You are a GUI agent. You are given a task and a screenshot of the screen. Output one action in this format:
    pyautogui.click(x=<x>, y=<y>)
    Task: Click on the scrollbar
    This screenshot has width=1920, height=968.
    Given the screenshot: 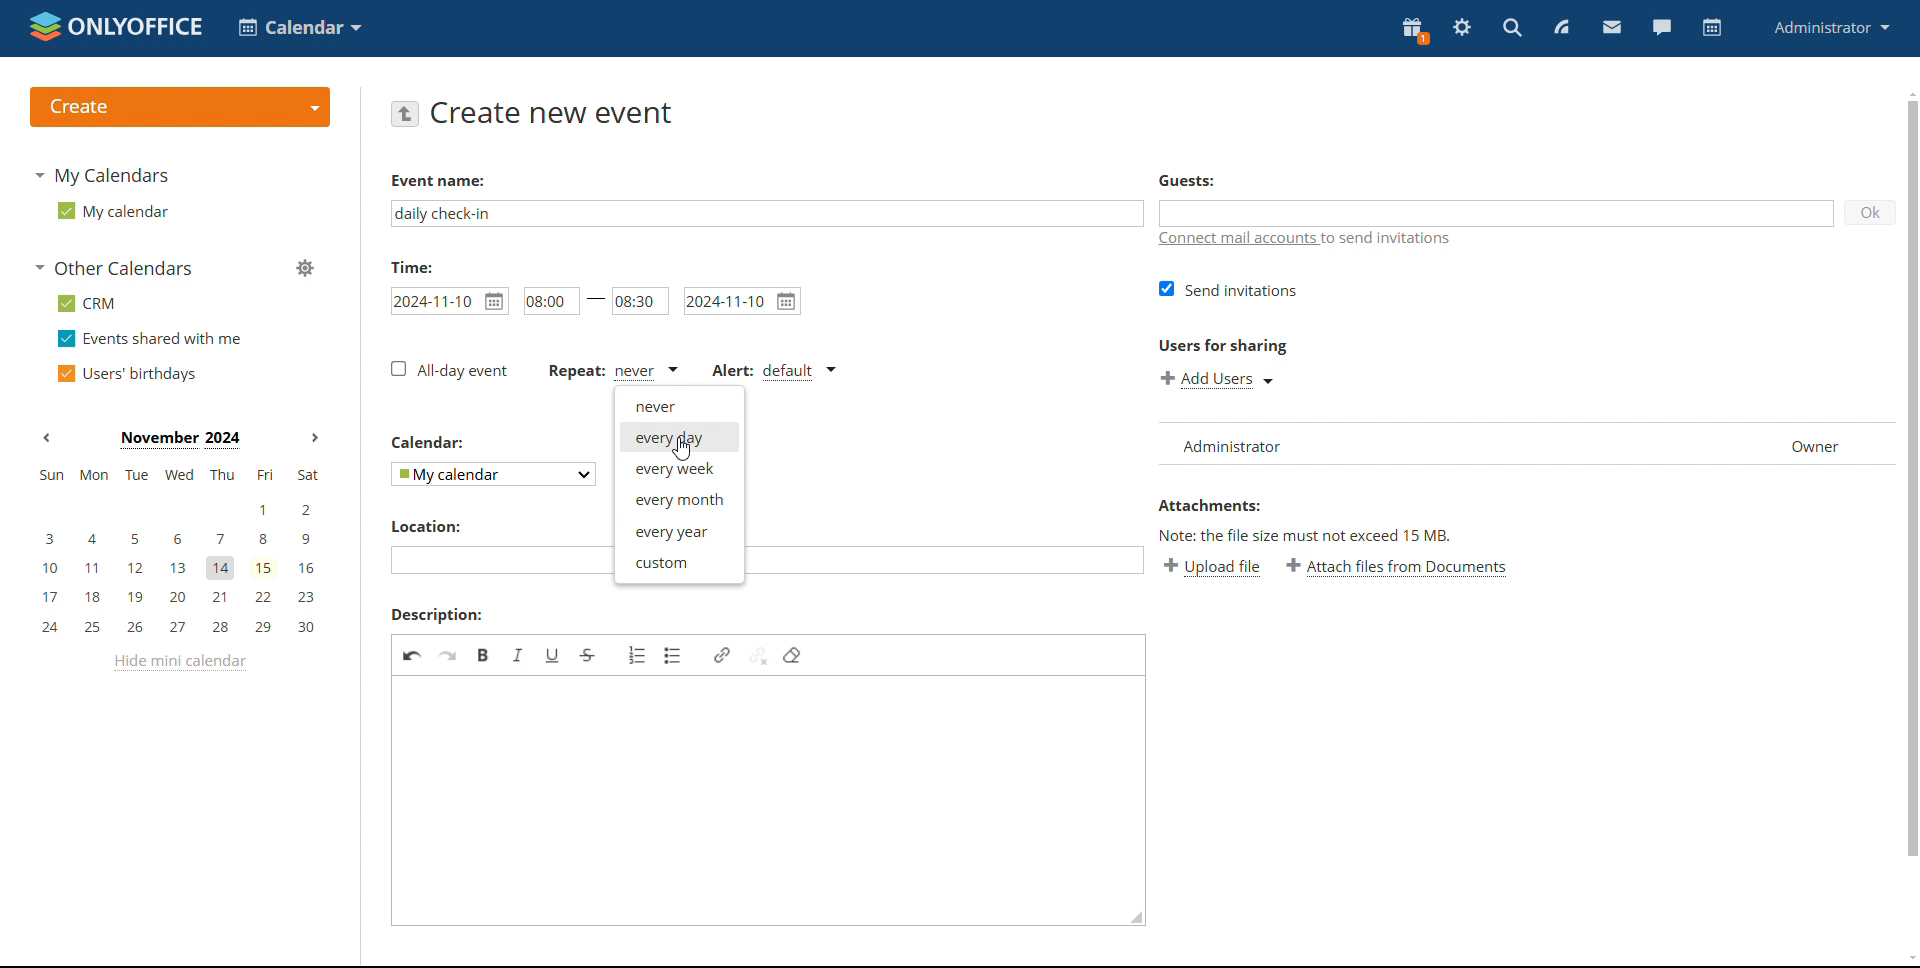 What is the action you would take?
    pyautogui.click(x=1908, y=488)
    